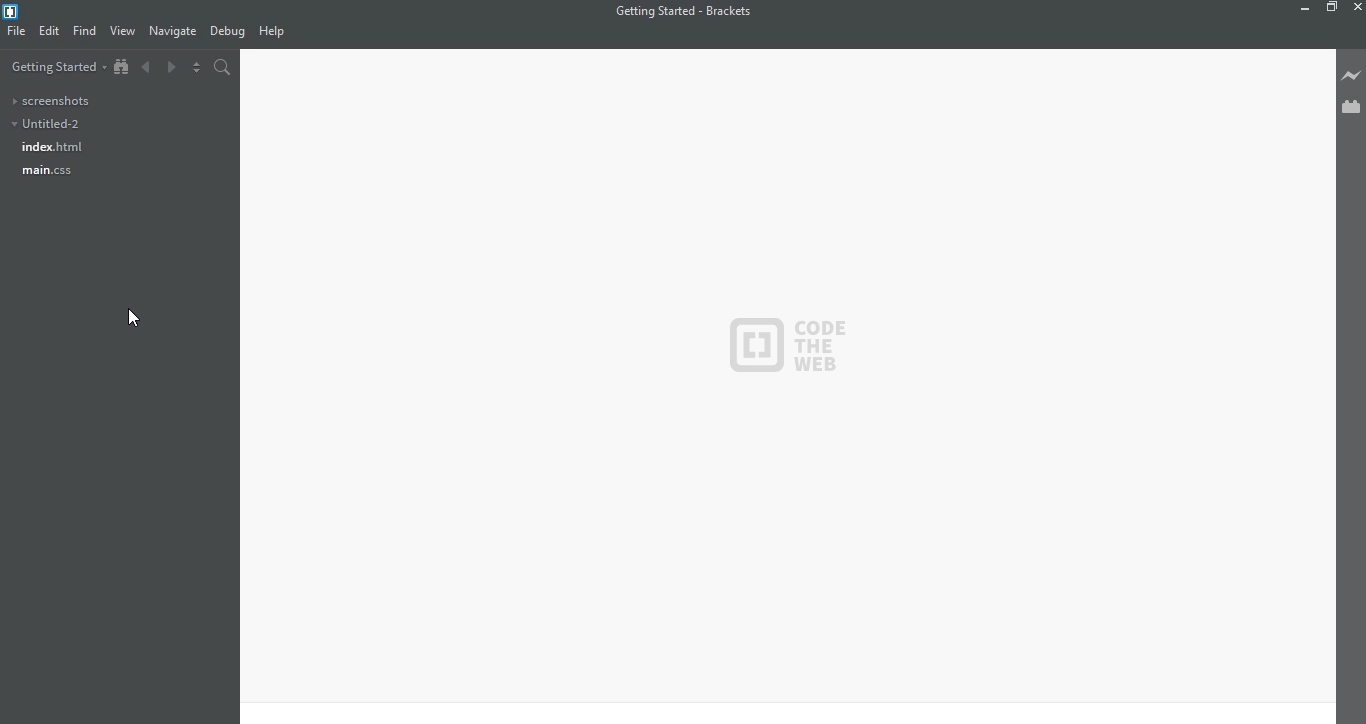  What do you see at coordinates (197, 67) in the screenshot?
I see `toggle` at bounding box center [197, 67].